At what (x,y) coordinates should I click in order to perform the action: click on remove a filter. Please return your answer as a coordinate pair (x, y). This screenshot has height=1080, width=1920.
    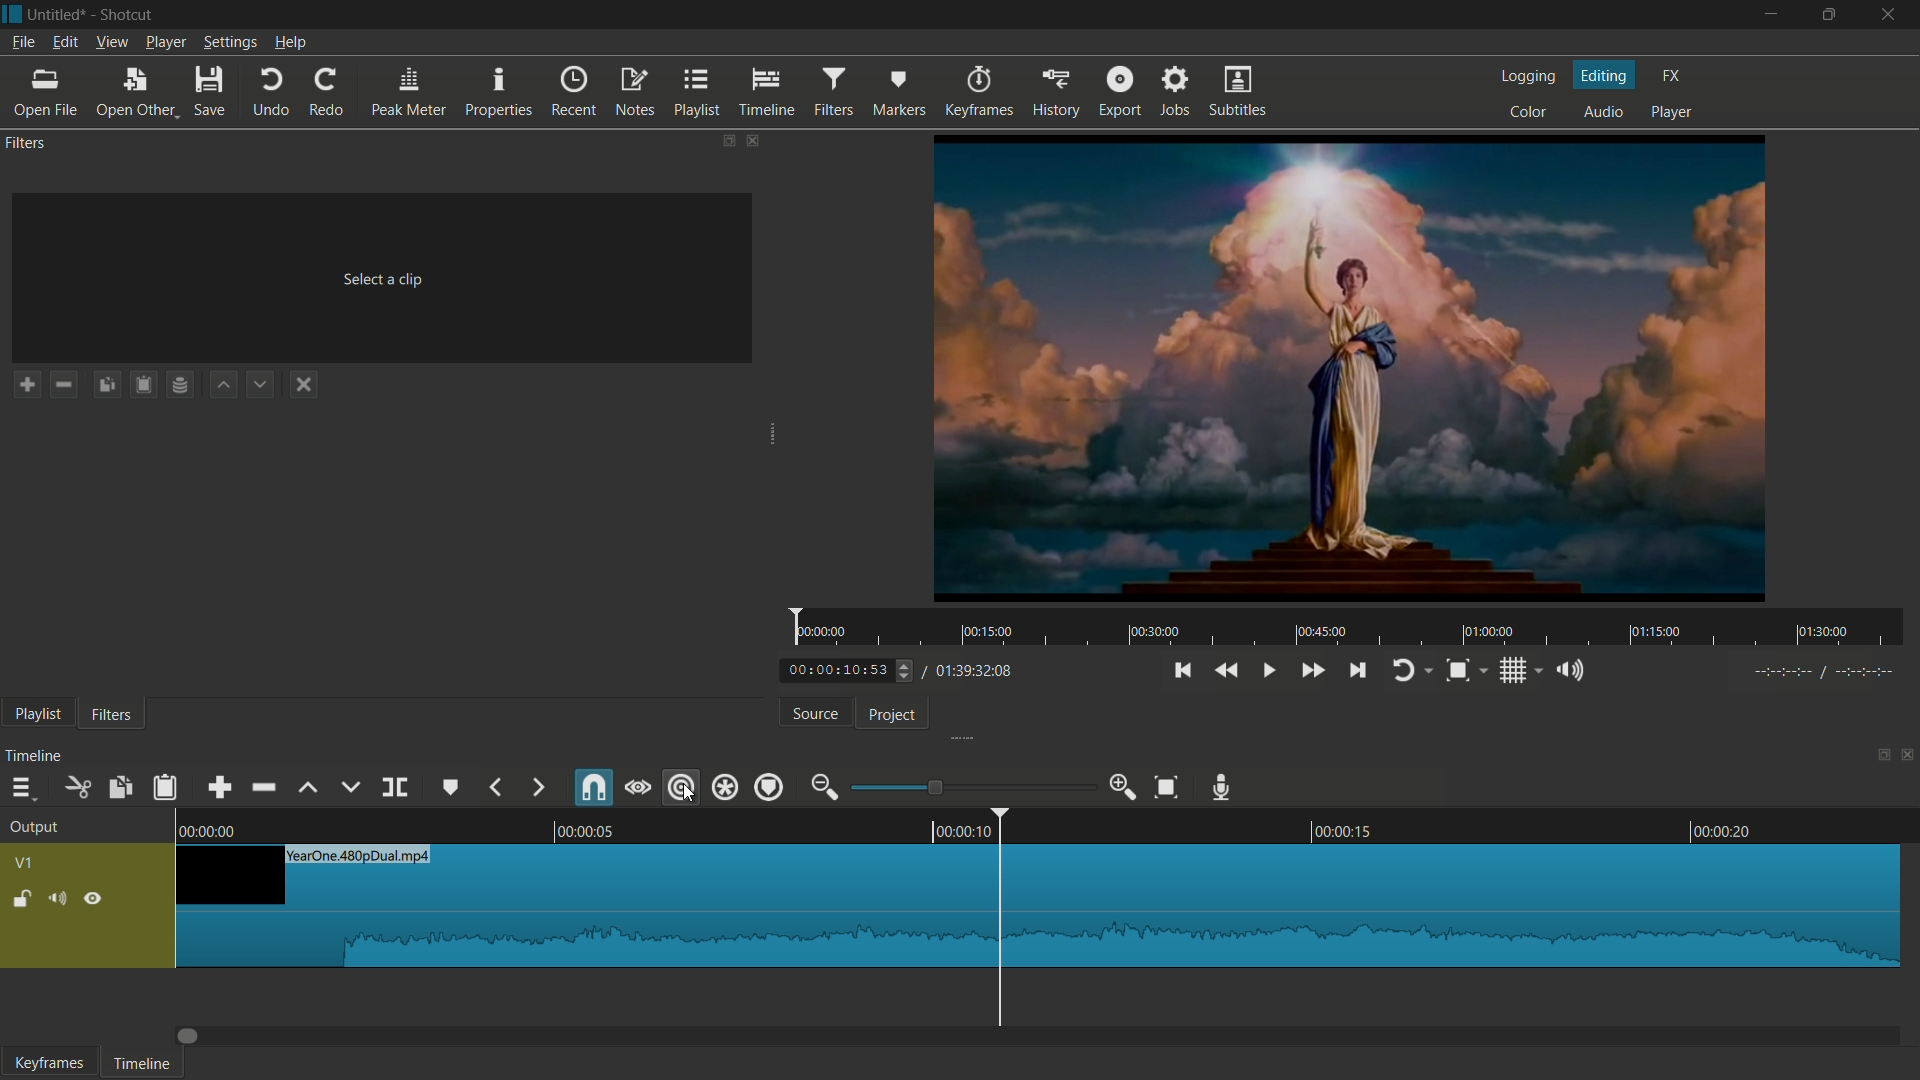
    Looking at the image, I should click on (64, 385).